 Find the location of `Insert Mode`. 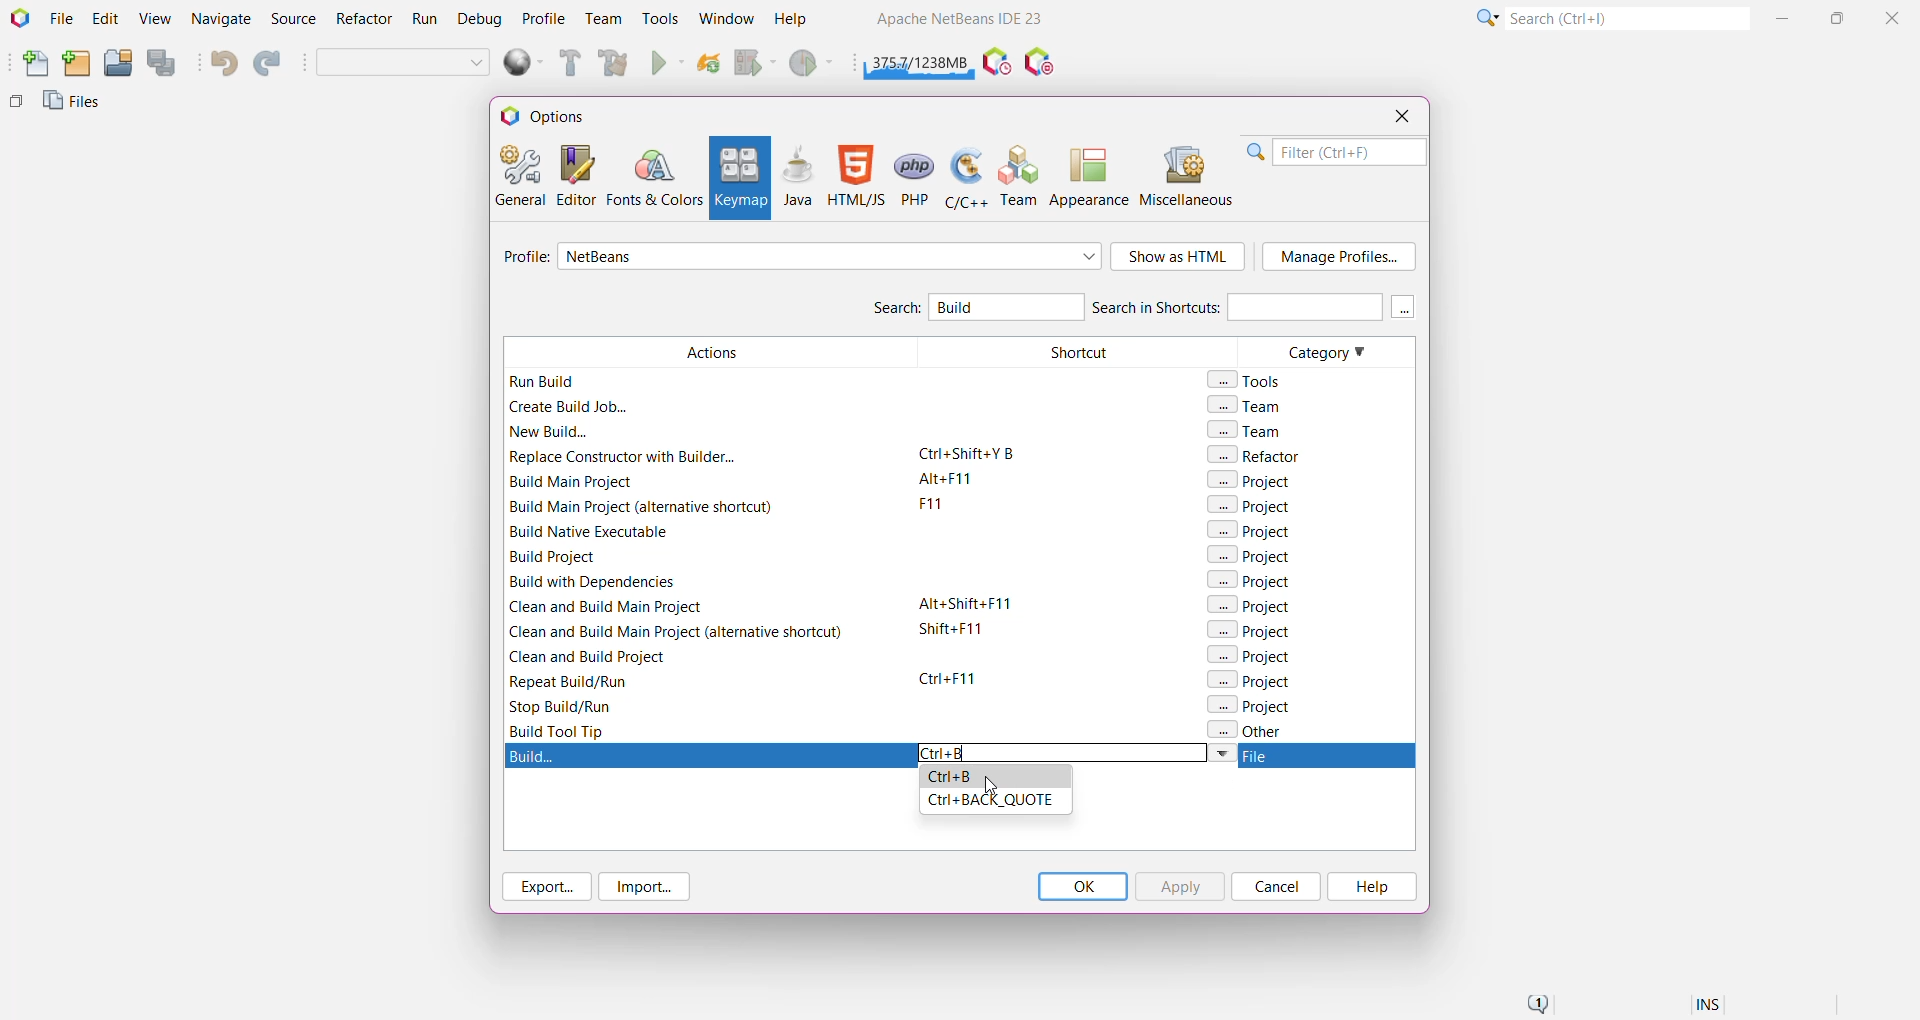

Insert Mode is located at coordinates (1710, 1007).